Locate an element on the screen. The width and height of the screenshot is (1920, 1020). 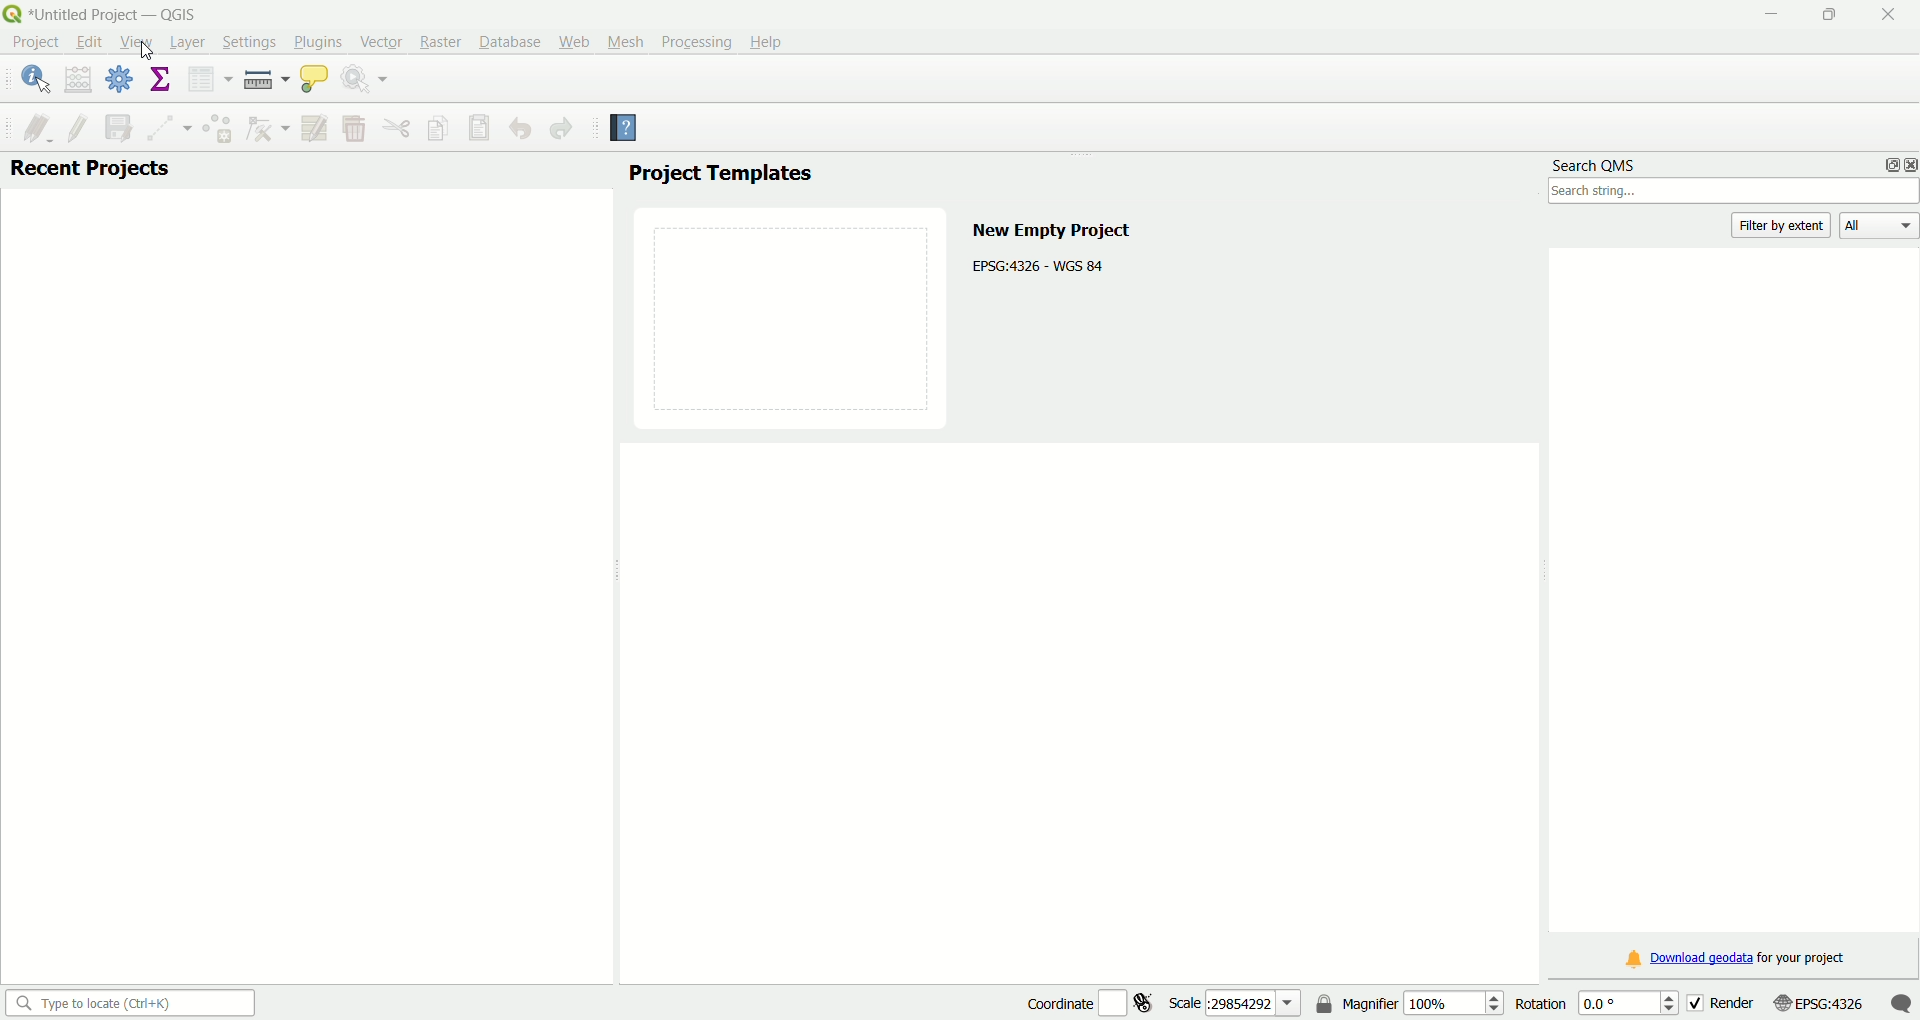
delete selected is located at coordinates (353, 129).